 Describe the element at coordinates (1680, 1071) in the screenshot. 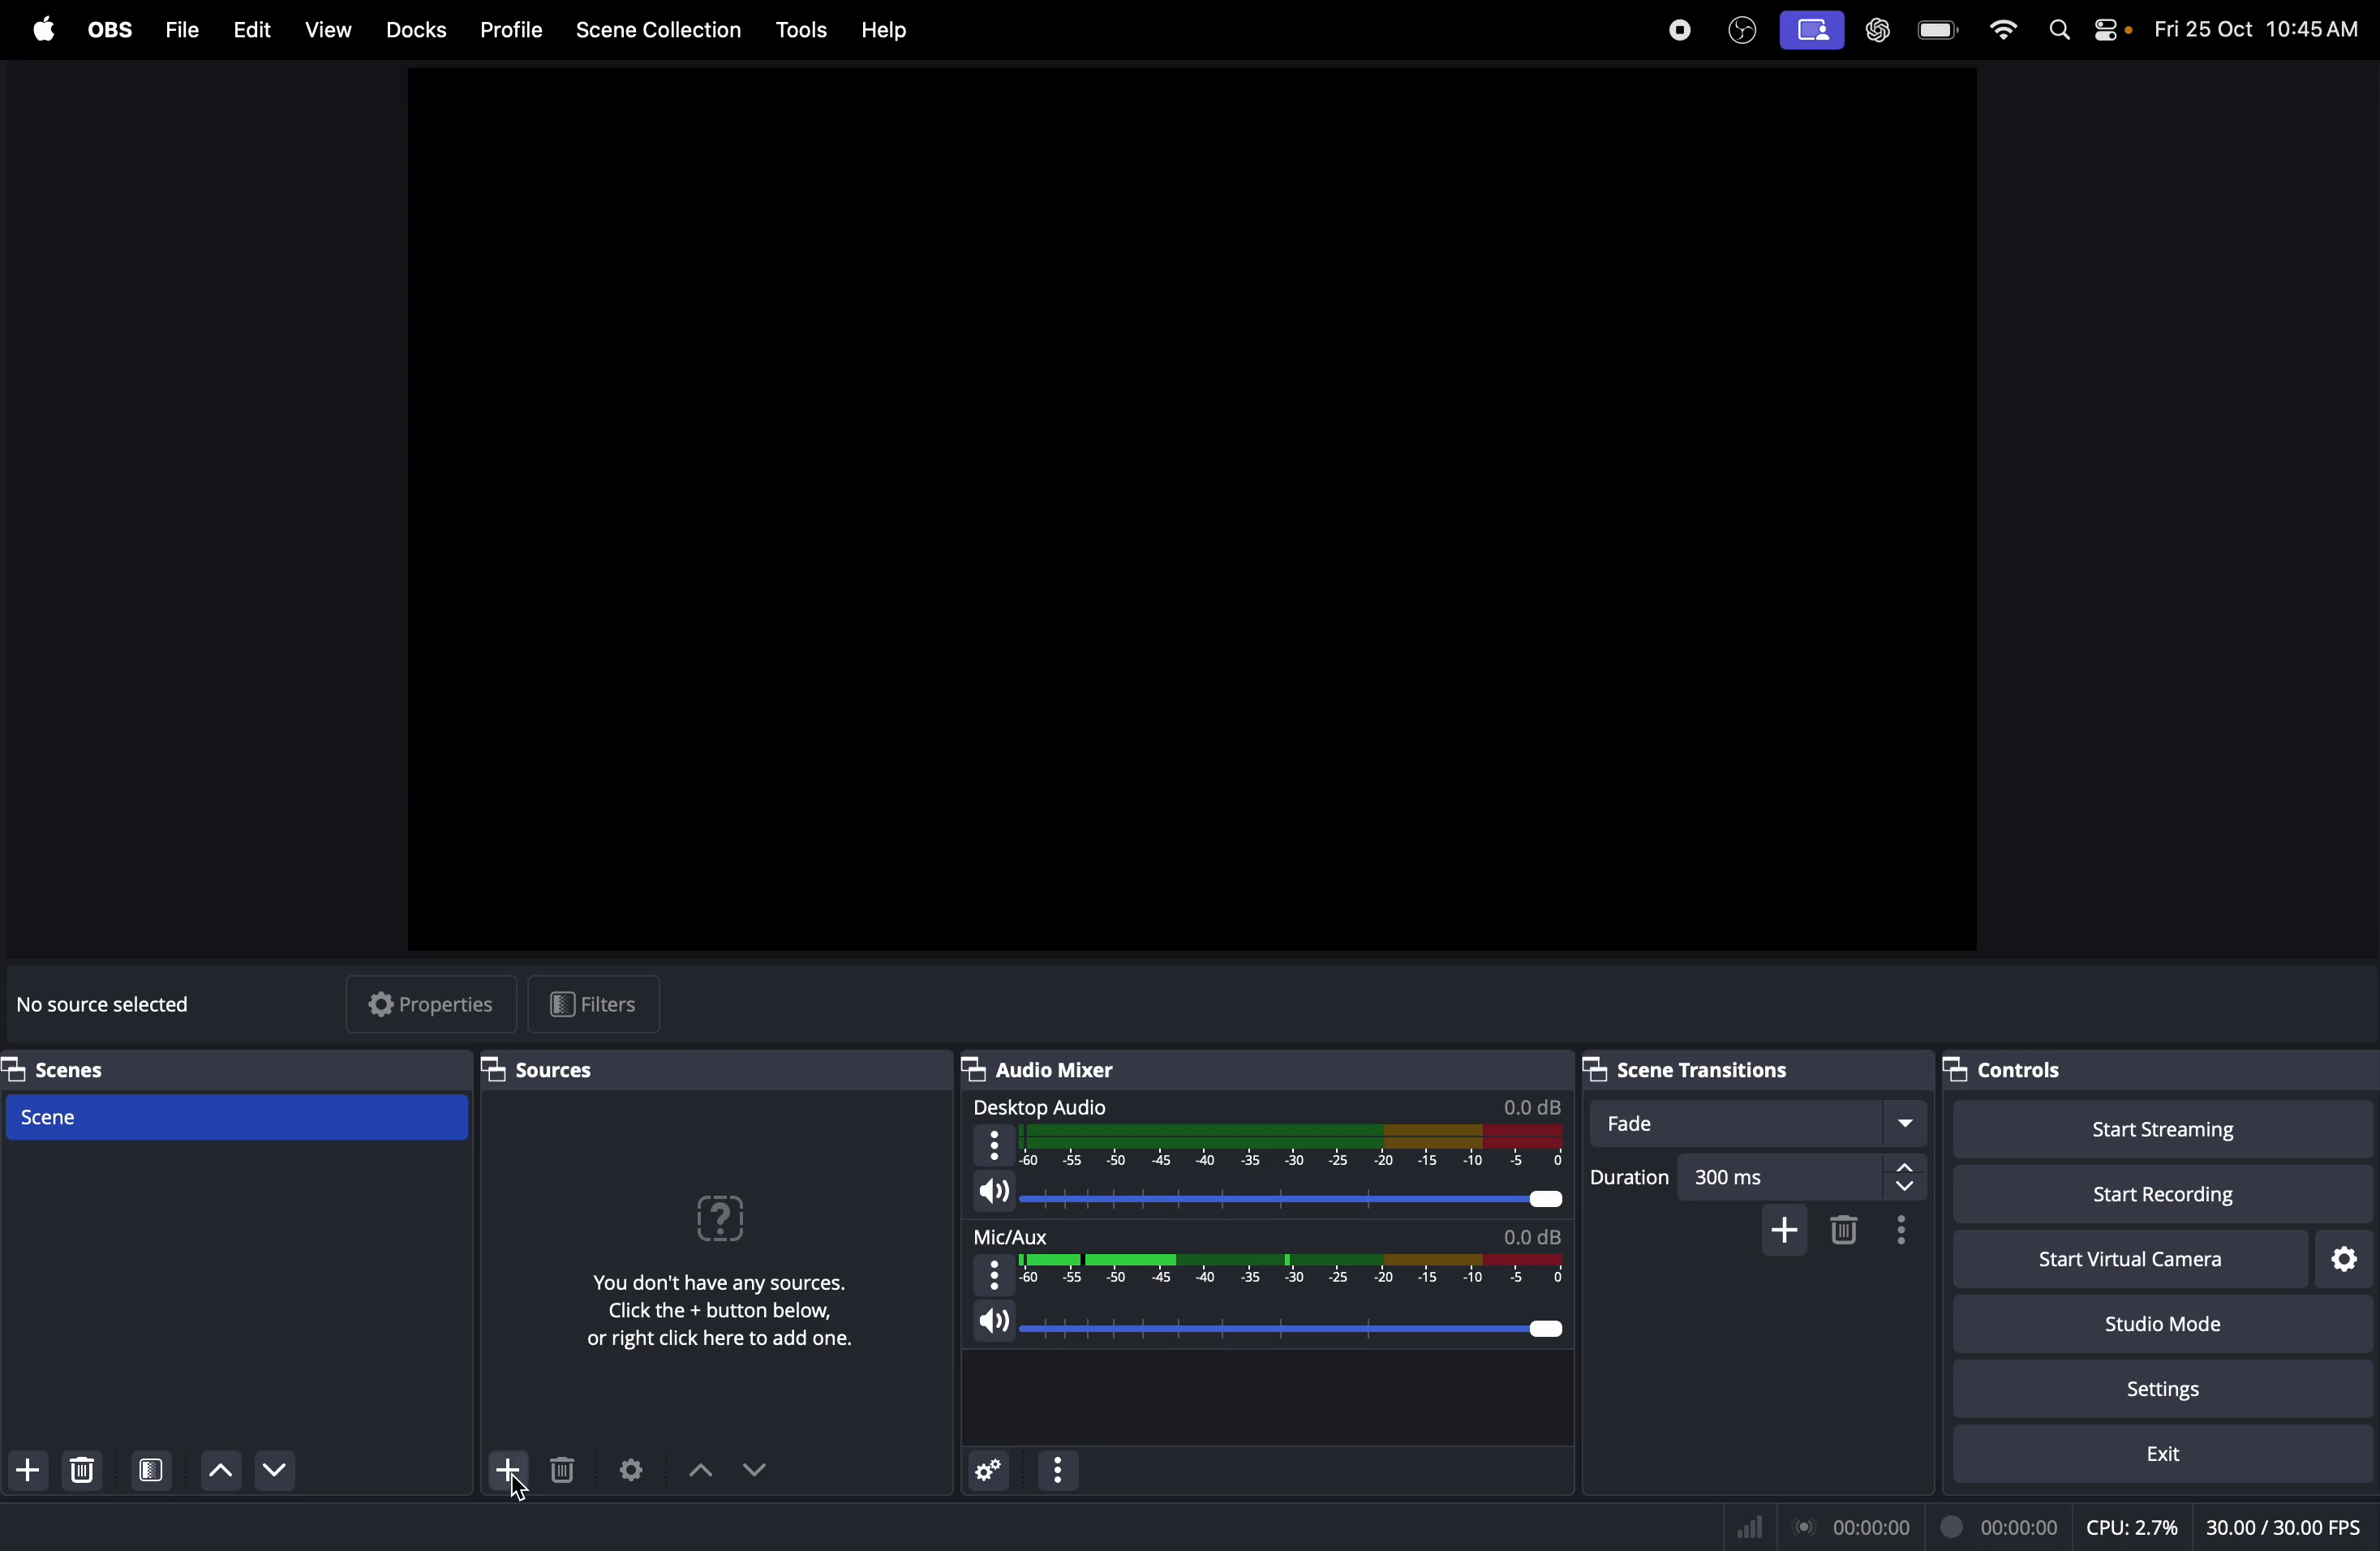

I see `Scene transitions` at that location.